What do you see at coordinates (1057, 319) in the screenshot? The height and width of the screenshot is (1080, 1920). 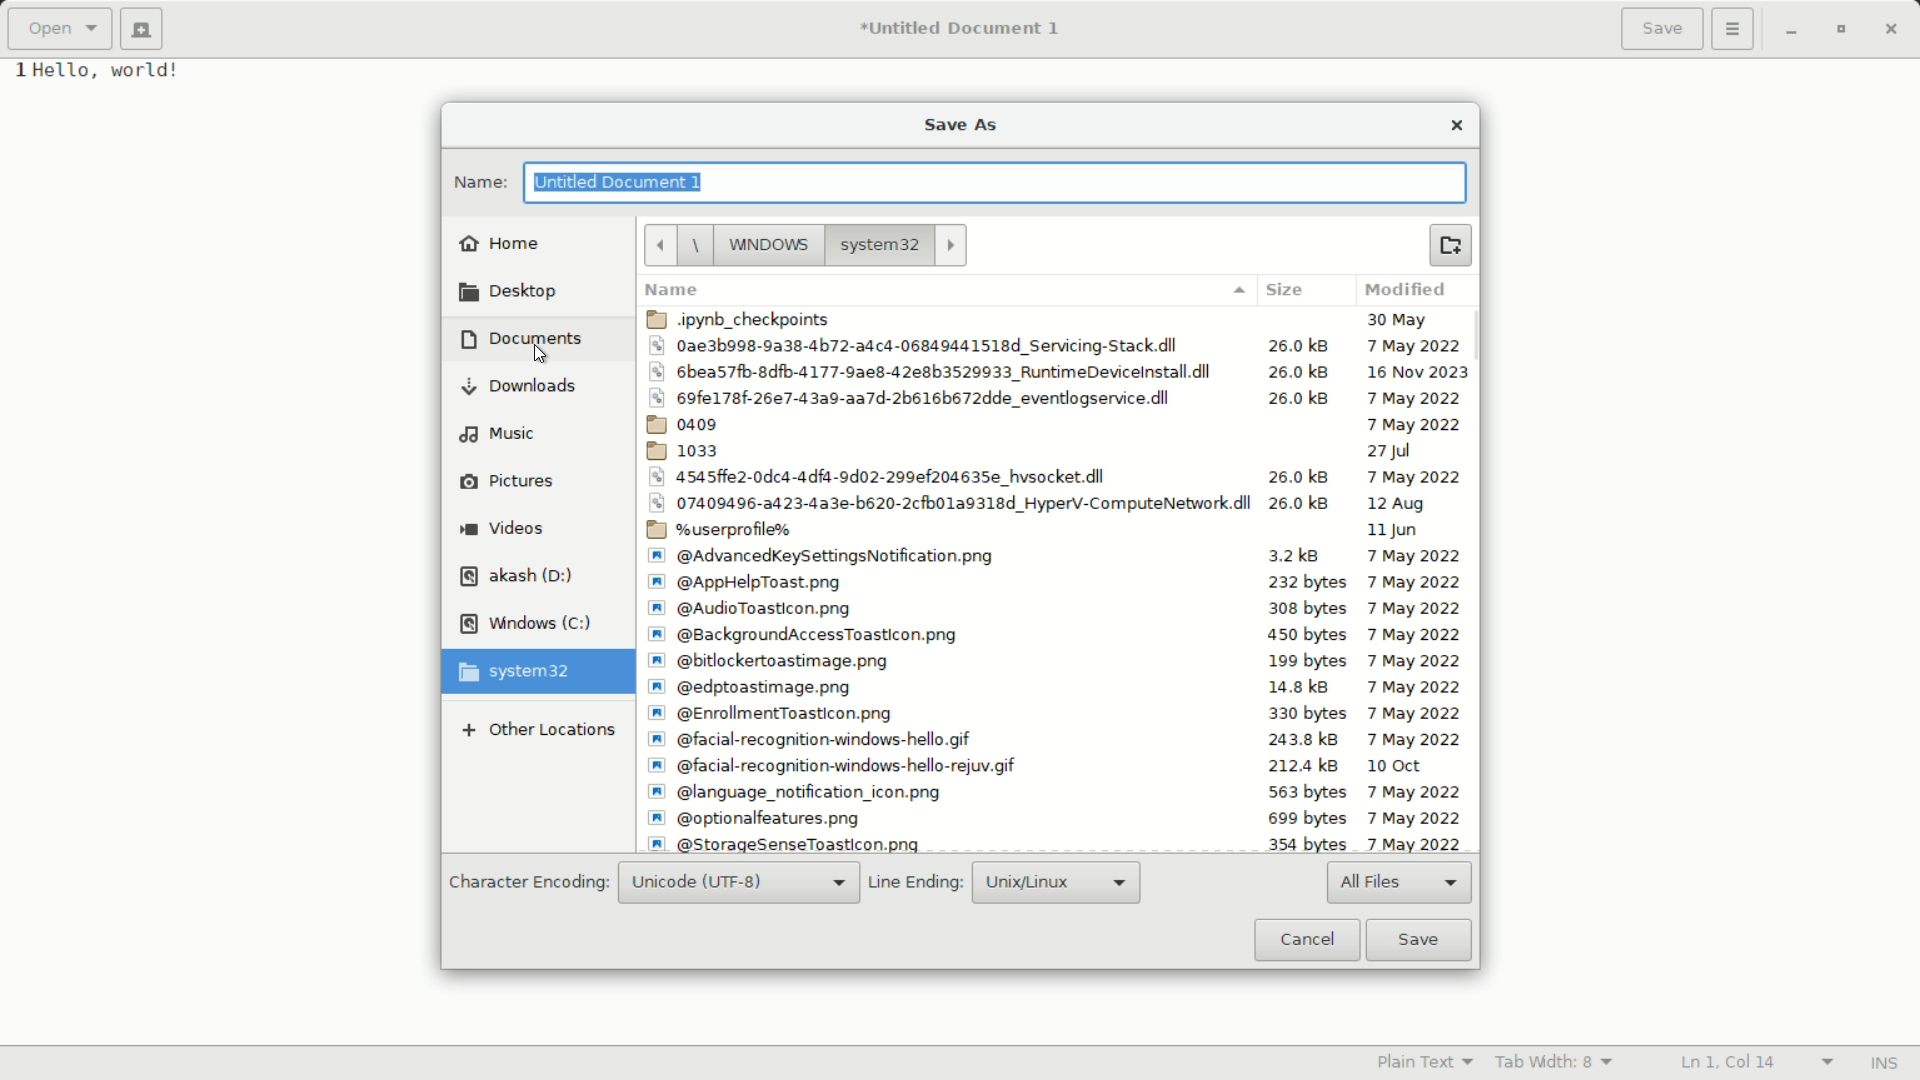 I see `.ipynb_checkpoints 30 May` at bounding box center [1057, 319].